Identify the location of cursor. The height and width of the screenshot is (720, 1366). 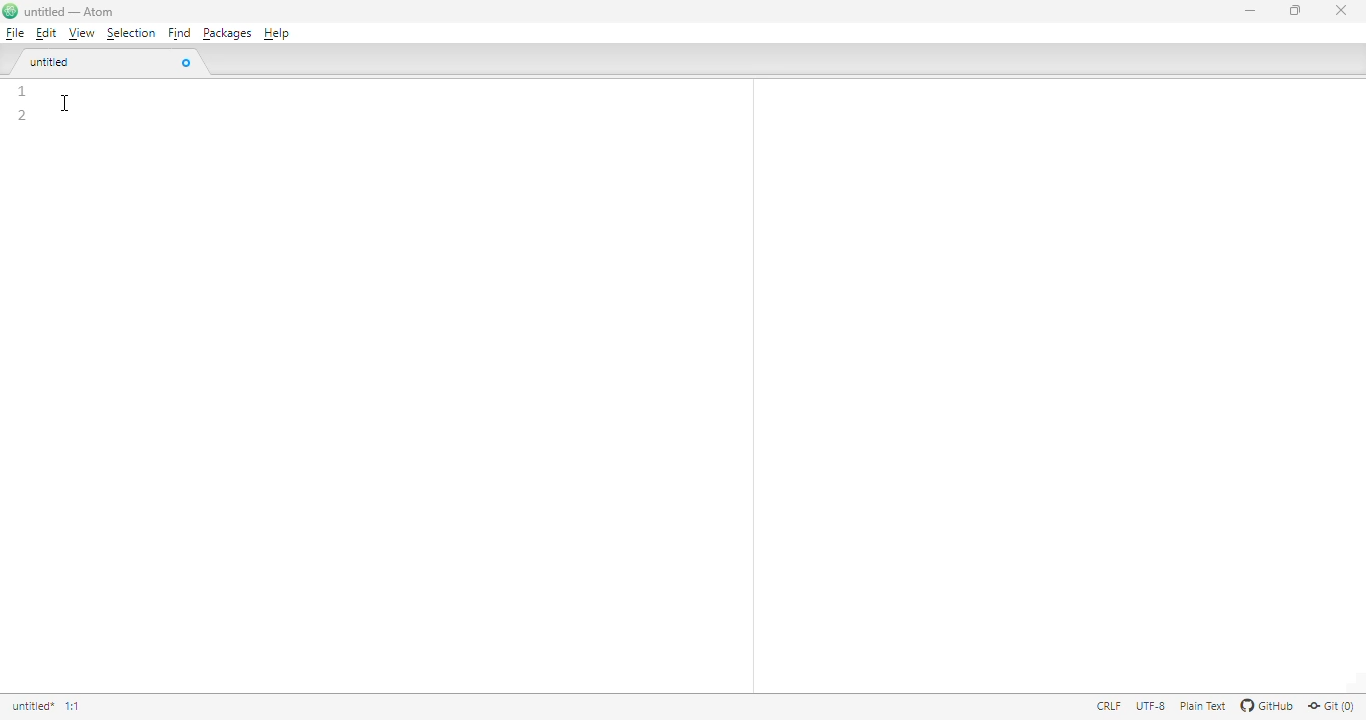
(65, 103).